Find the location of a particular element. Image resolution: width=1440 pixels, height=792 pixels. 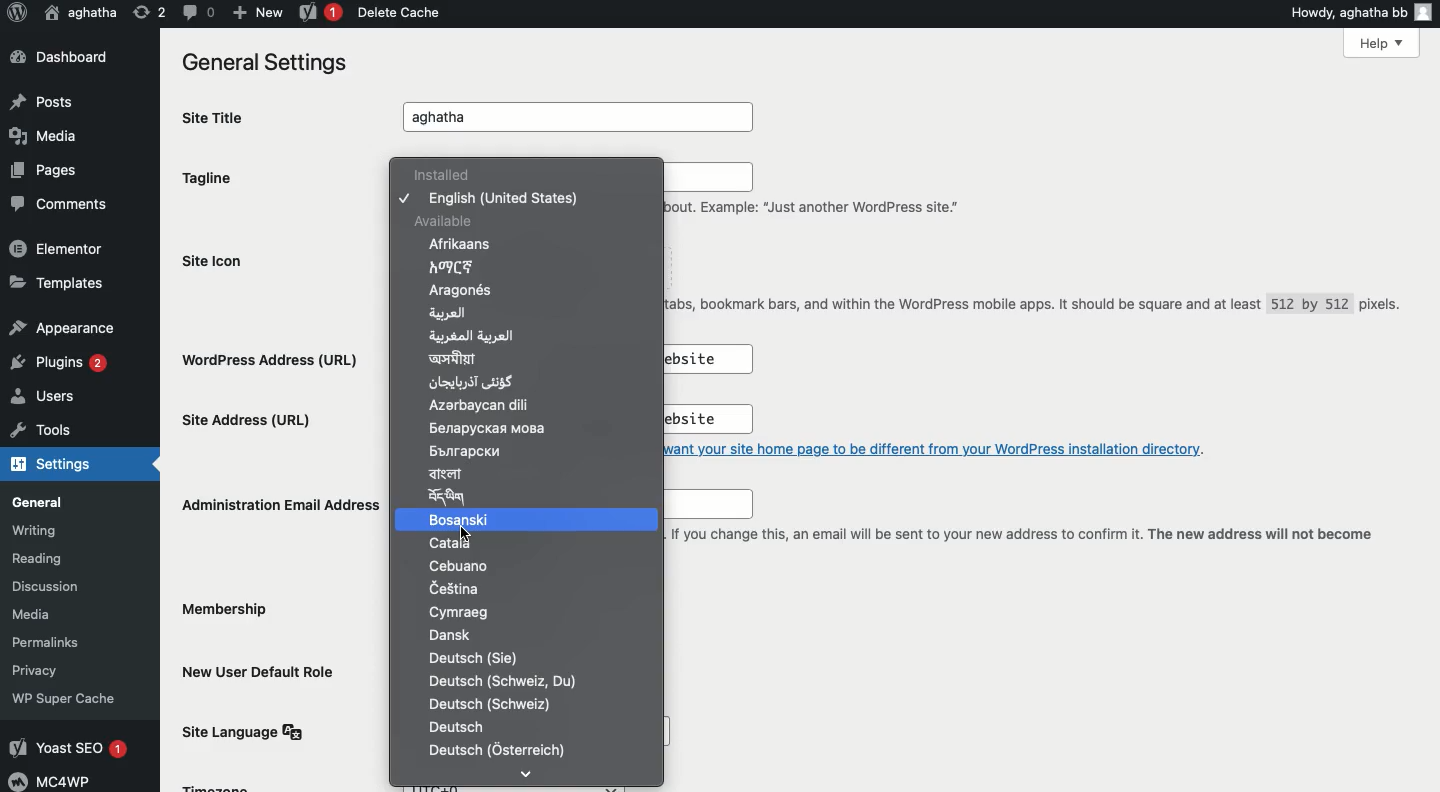

UTC + 0 is located at coordinates (522, 786).